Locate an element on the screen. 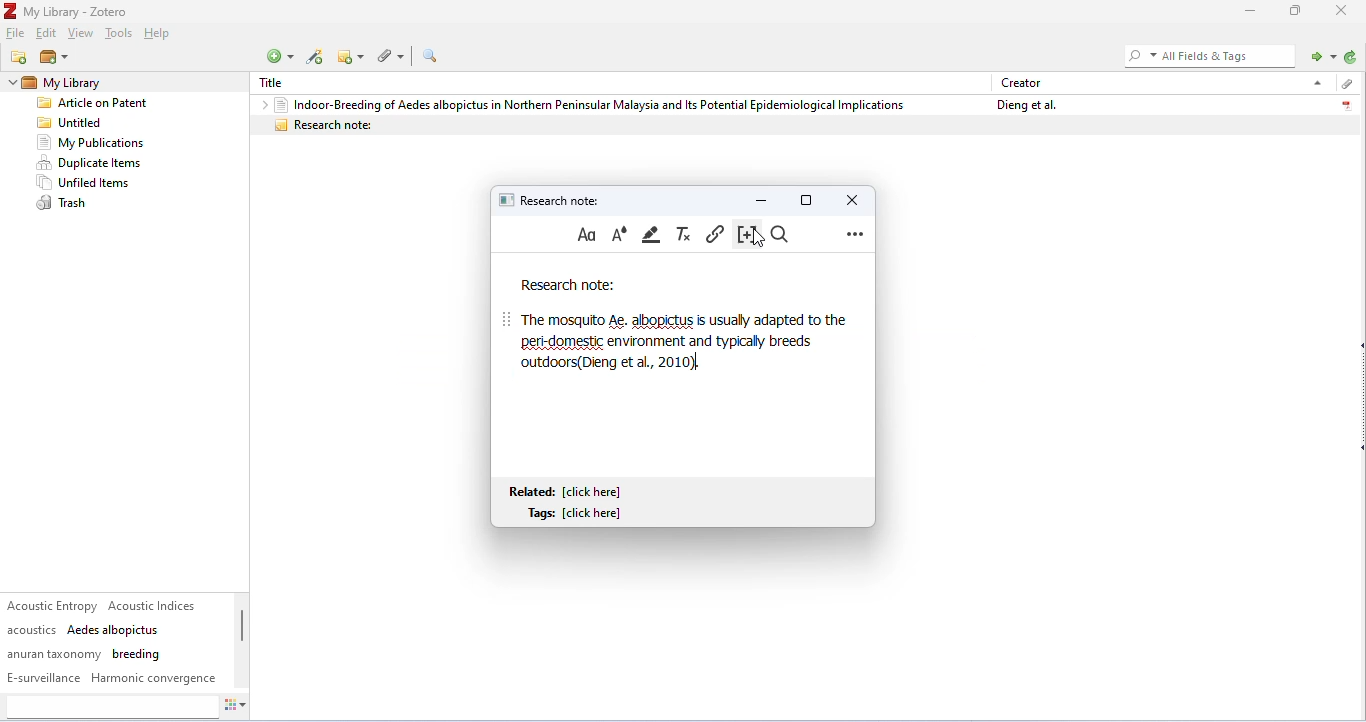  related is located at coordinates (569, 491).